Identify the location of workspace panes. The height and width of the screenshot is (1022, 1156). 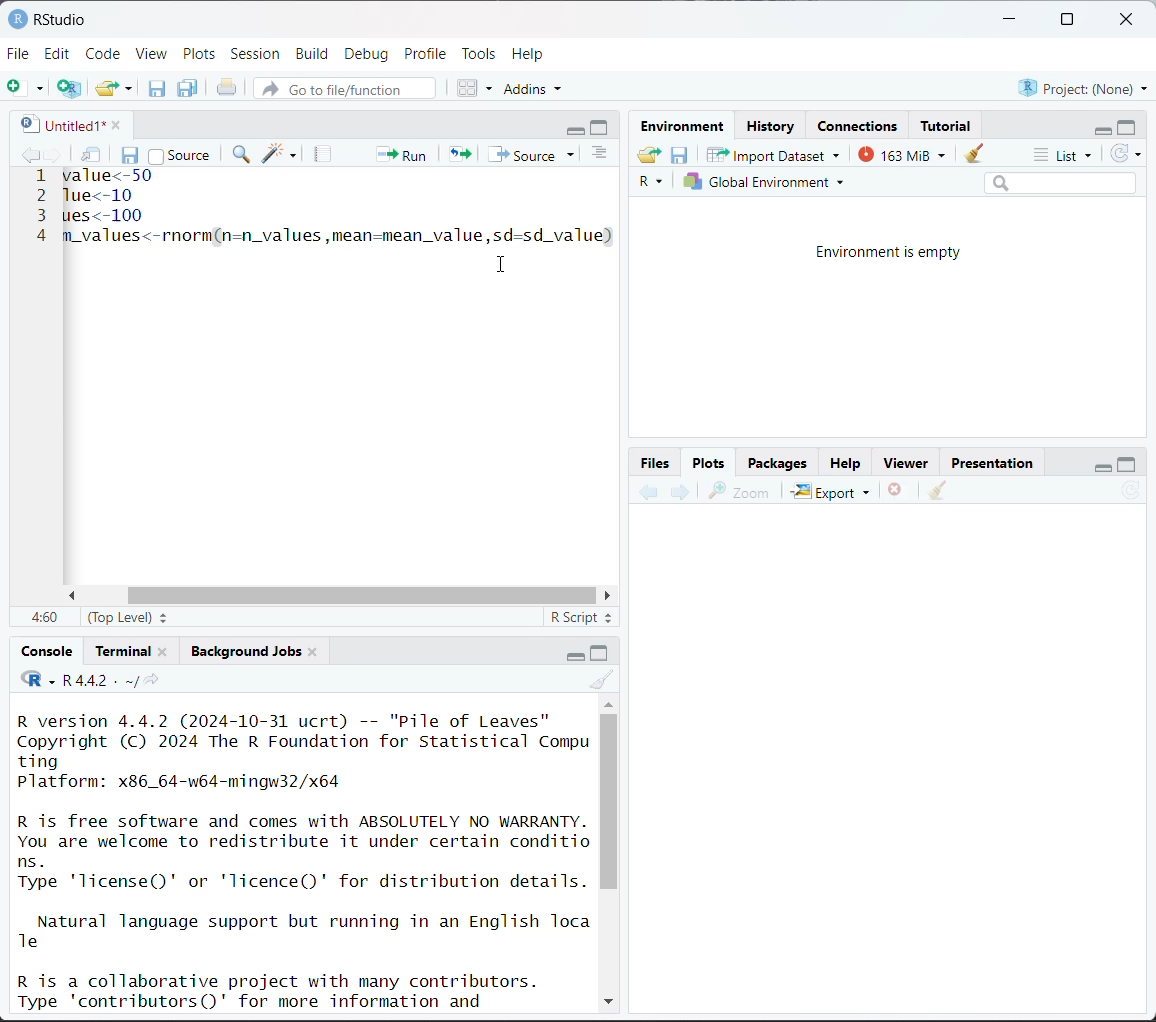
(476, 87).